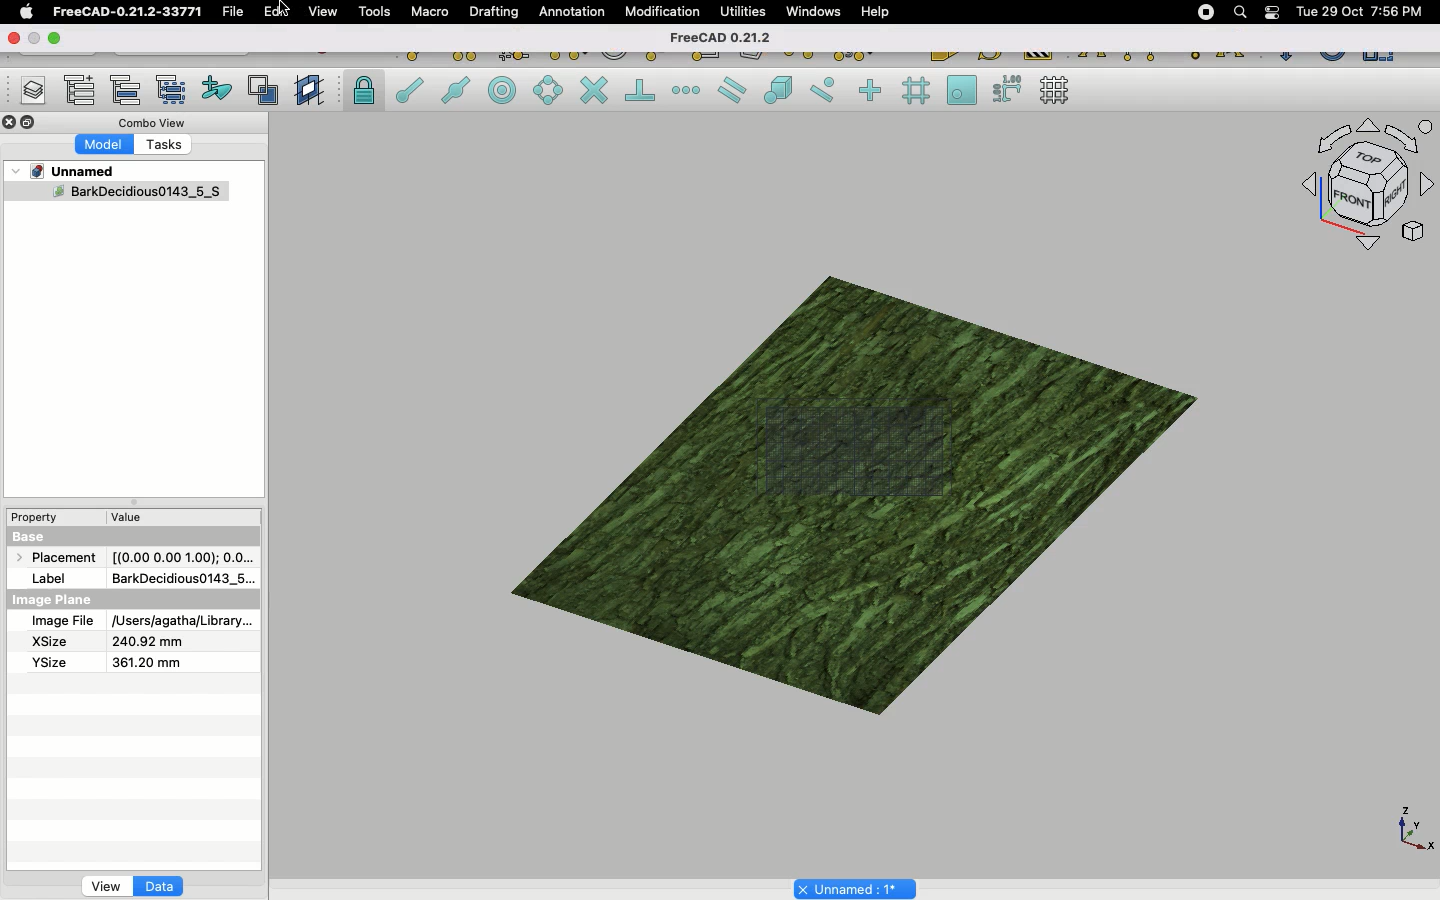 The height and width of the screenshot is (900, 1440). Describe the element at coordinates (47, 662) in the screenshot. I see `YSize` at that location.